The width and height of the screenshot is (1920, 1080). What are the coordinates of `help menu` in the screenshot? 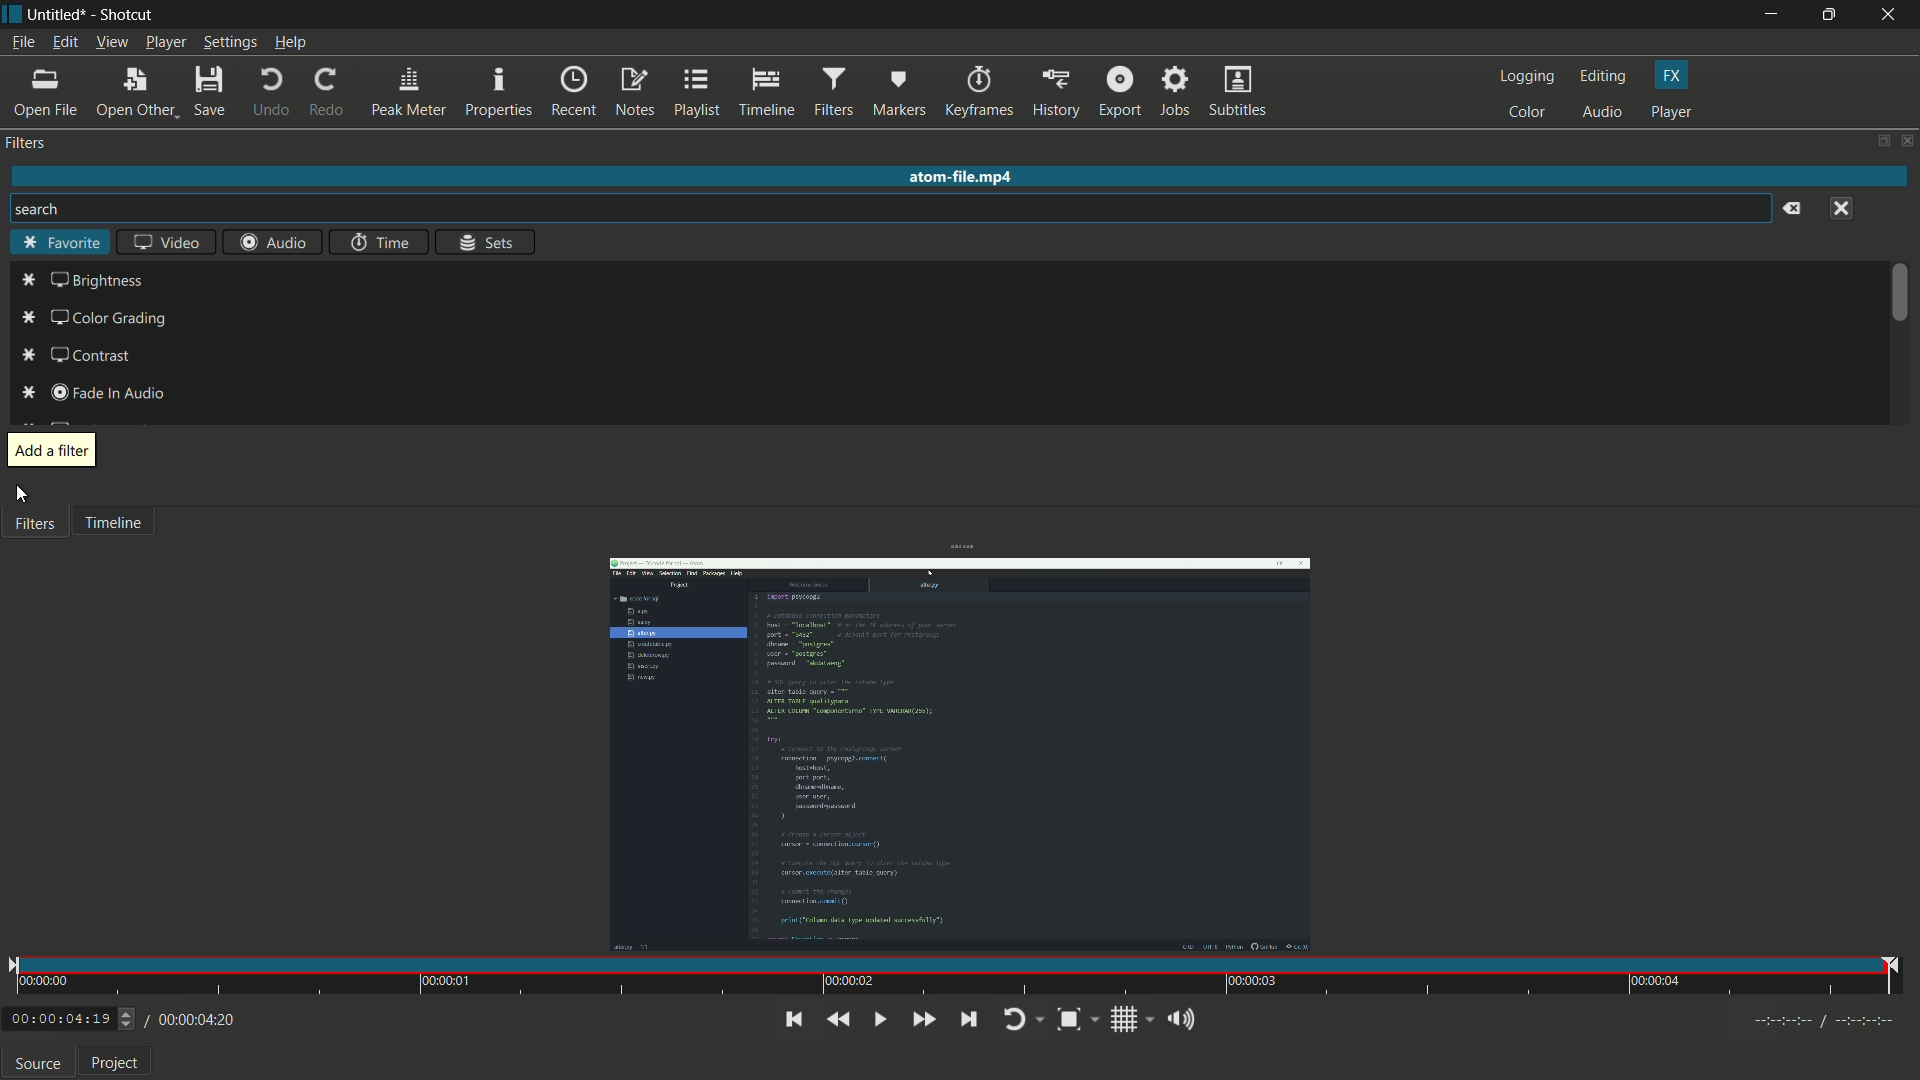 It's located at (293, 43).